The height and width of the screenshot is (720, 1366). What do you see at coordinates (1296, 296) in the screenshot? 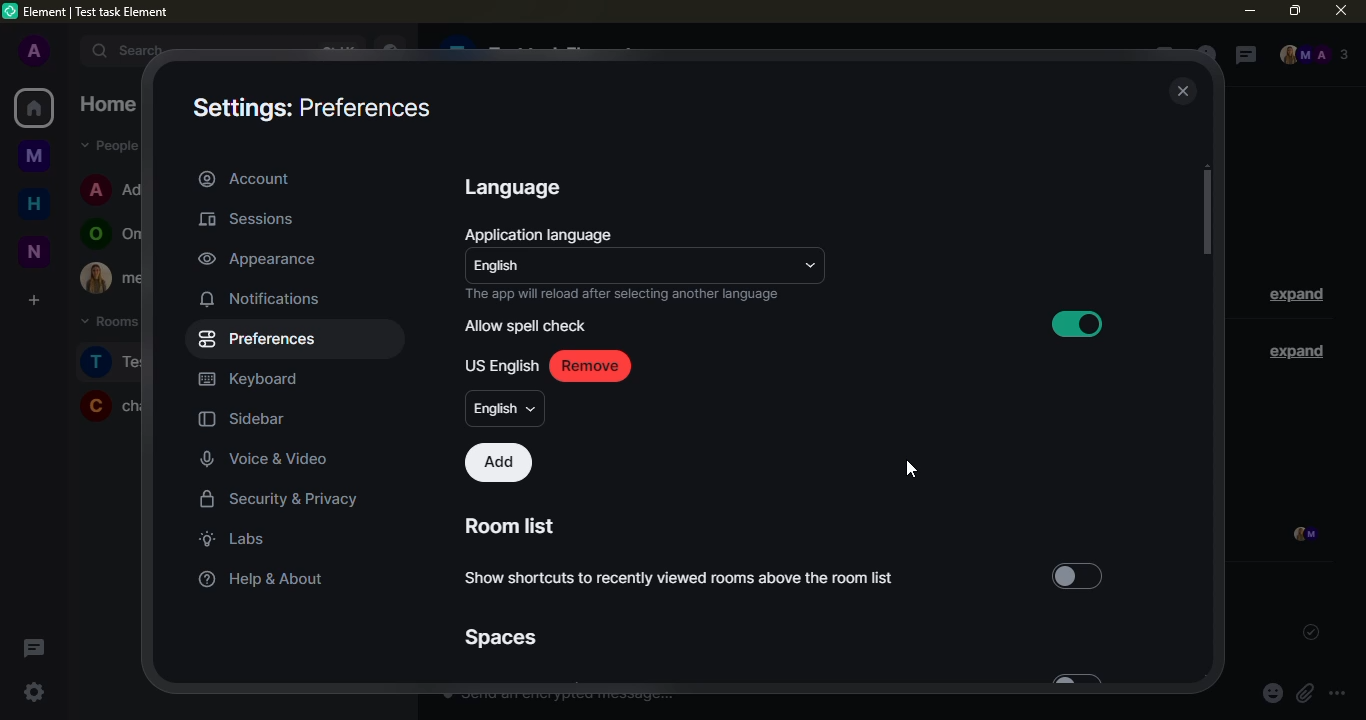
I see `expand` at bounding box center [1296, 296].